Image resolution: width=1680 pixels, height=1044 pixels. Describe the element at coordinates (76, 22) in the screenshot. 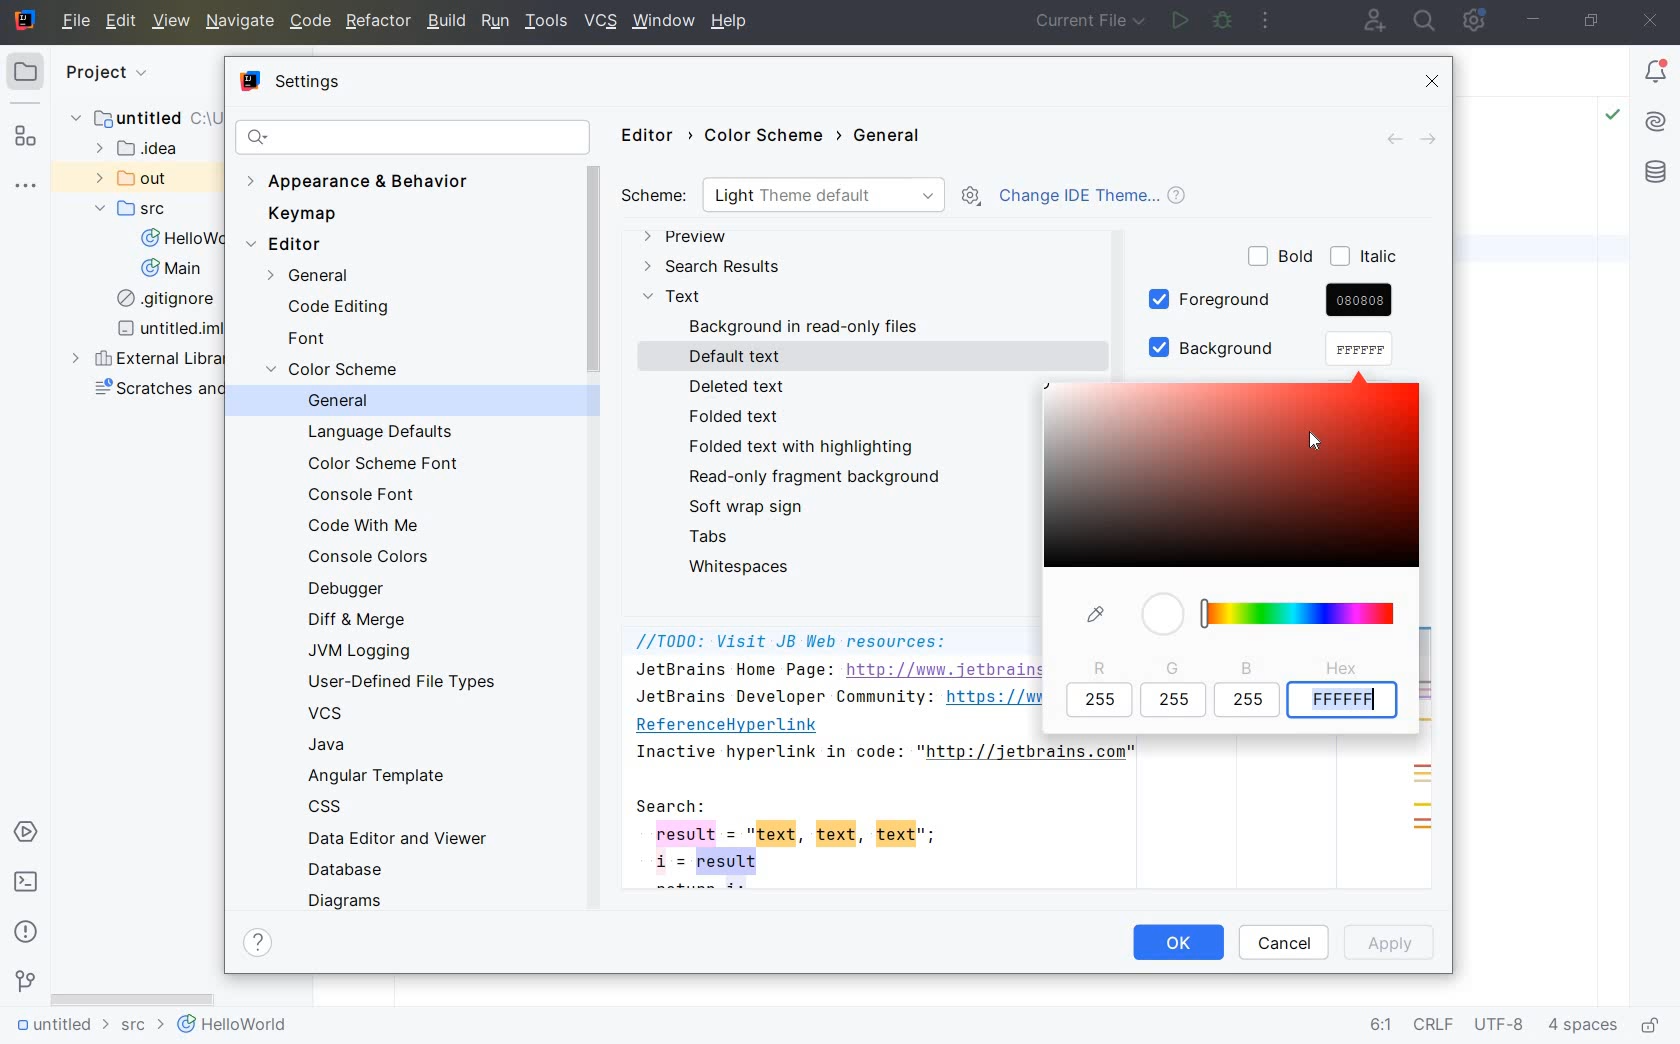

I see `file` at that location.